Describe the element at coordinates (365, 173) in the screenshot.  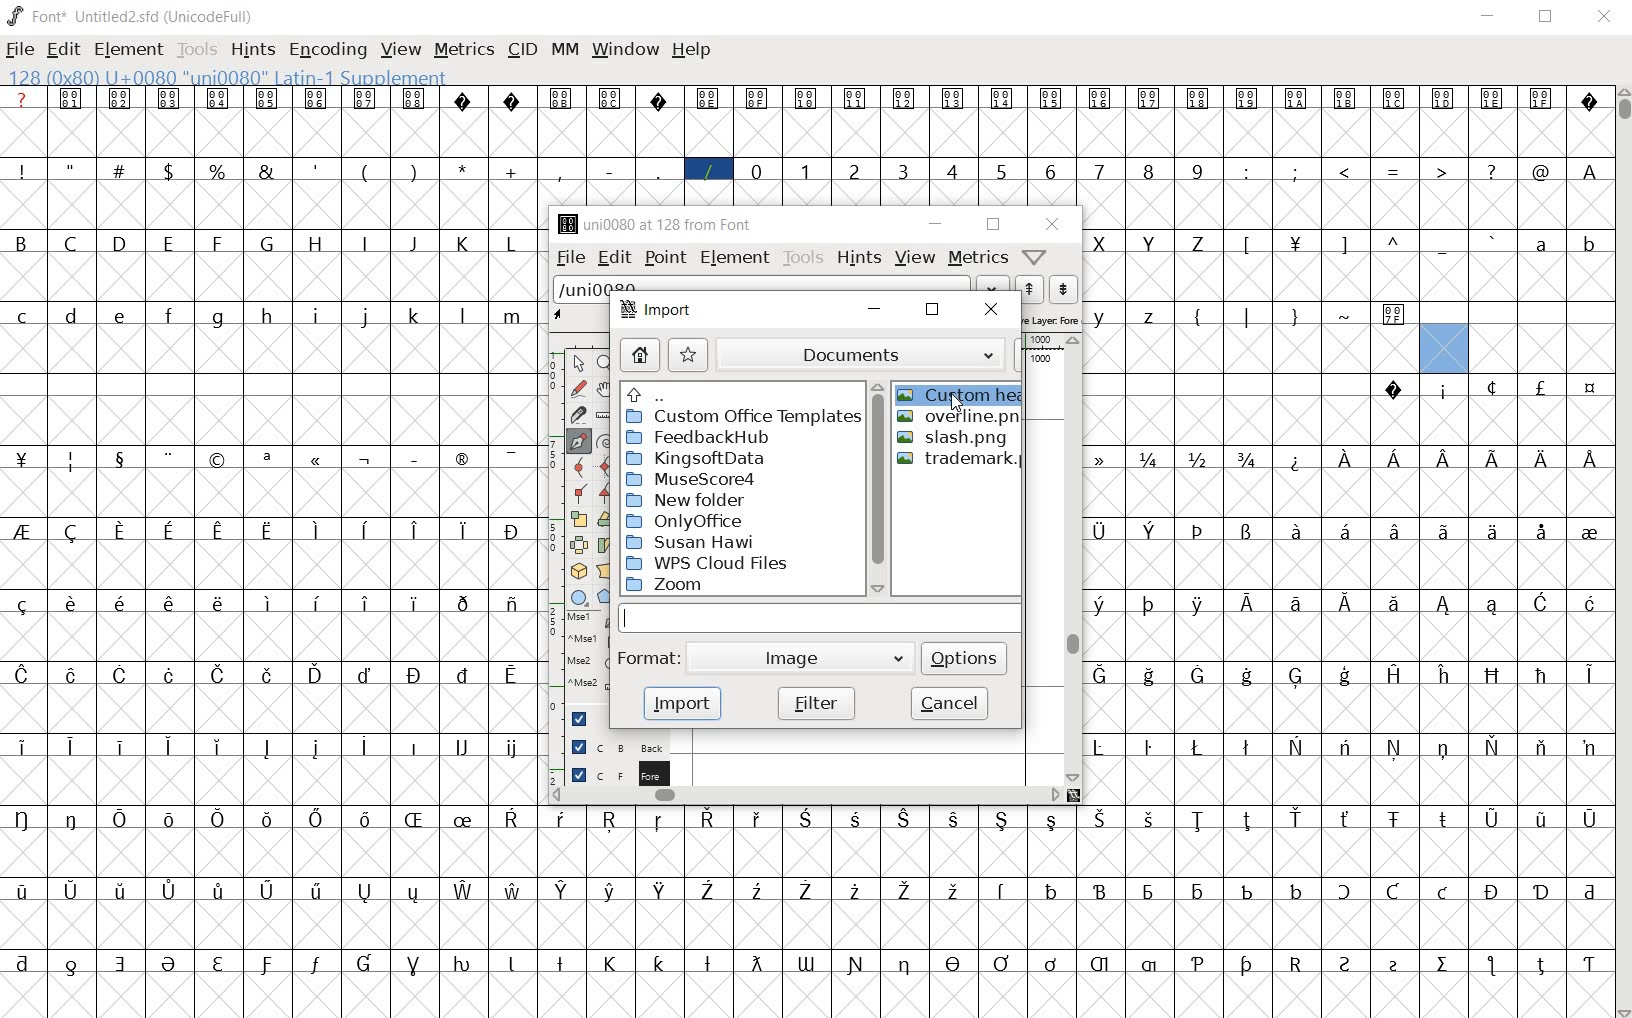
I see `glyph` at that location.